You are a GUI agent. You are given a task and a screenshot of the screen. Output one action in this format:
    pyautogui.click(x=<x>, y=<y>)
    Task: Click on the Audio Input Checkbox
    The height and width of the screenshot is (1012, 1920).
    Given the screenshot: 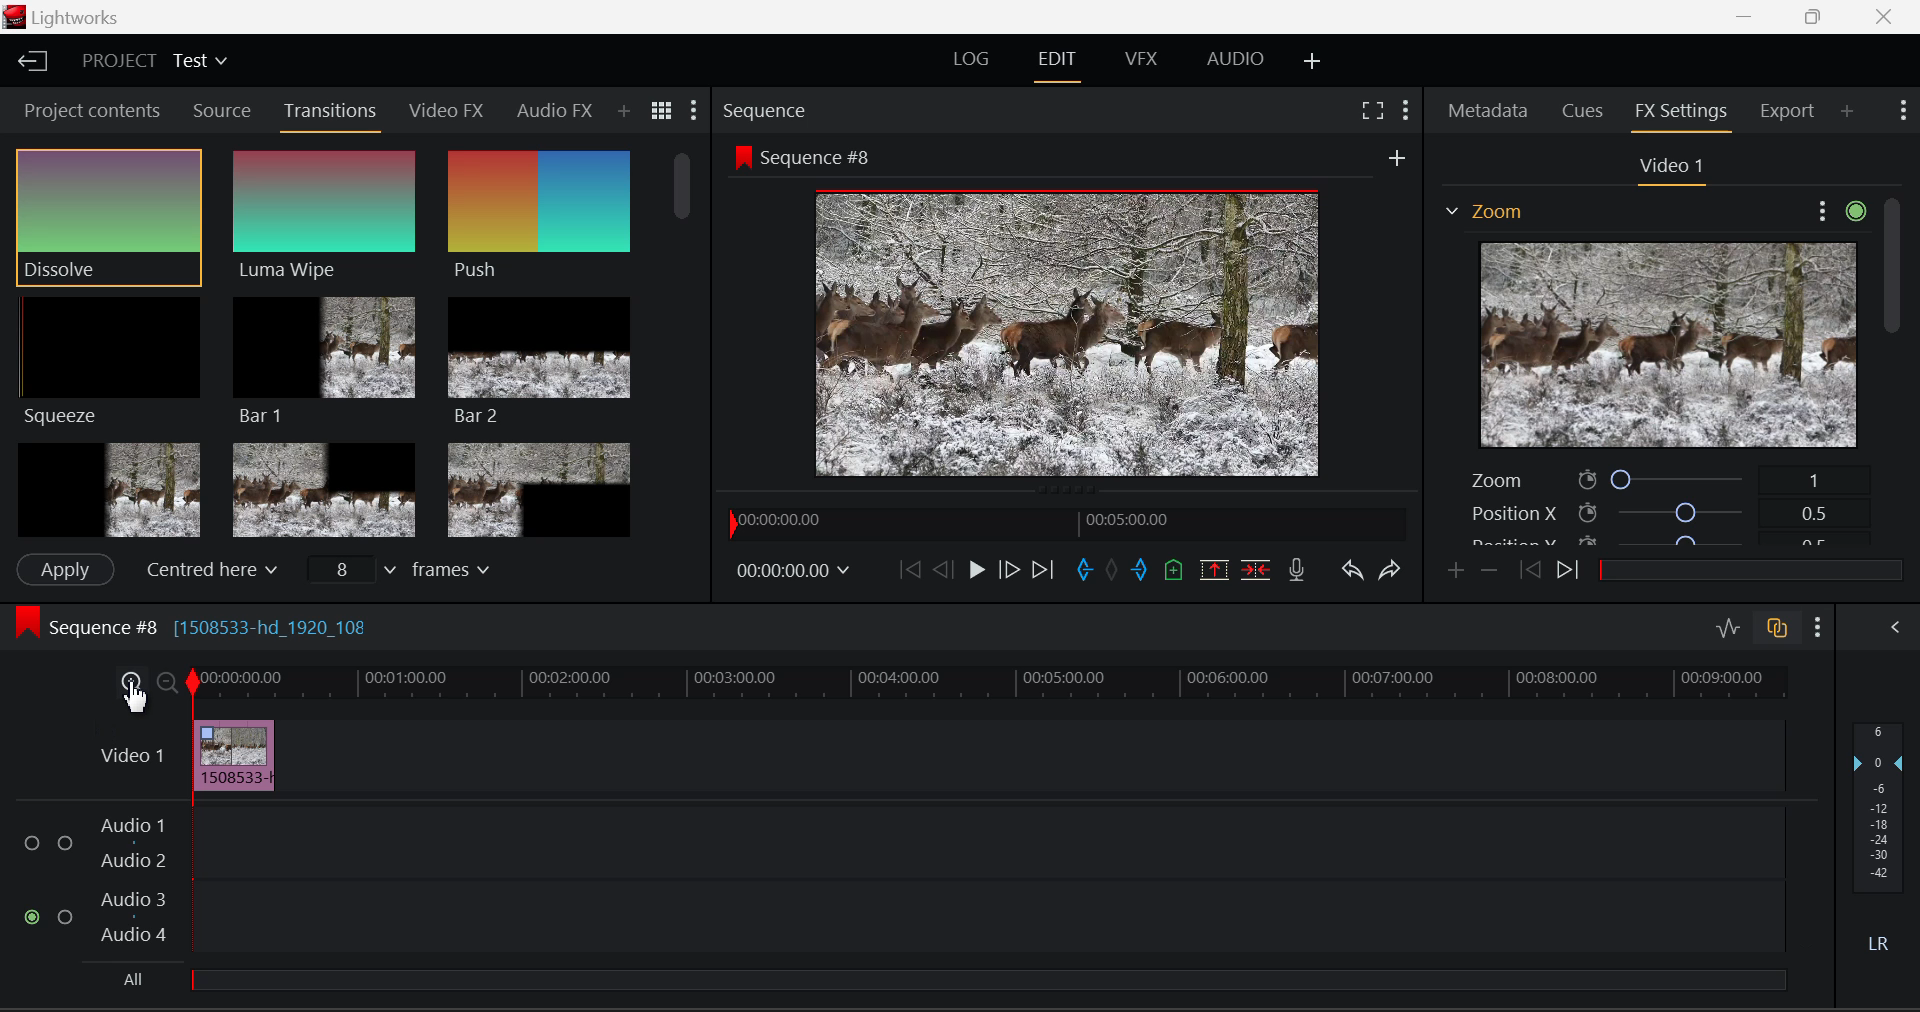 What is the action you would take?
    pyautogui.click(x=31, y=844)
    